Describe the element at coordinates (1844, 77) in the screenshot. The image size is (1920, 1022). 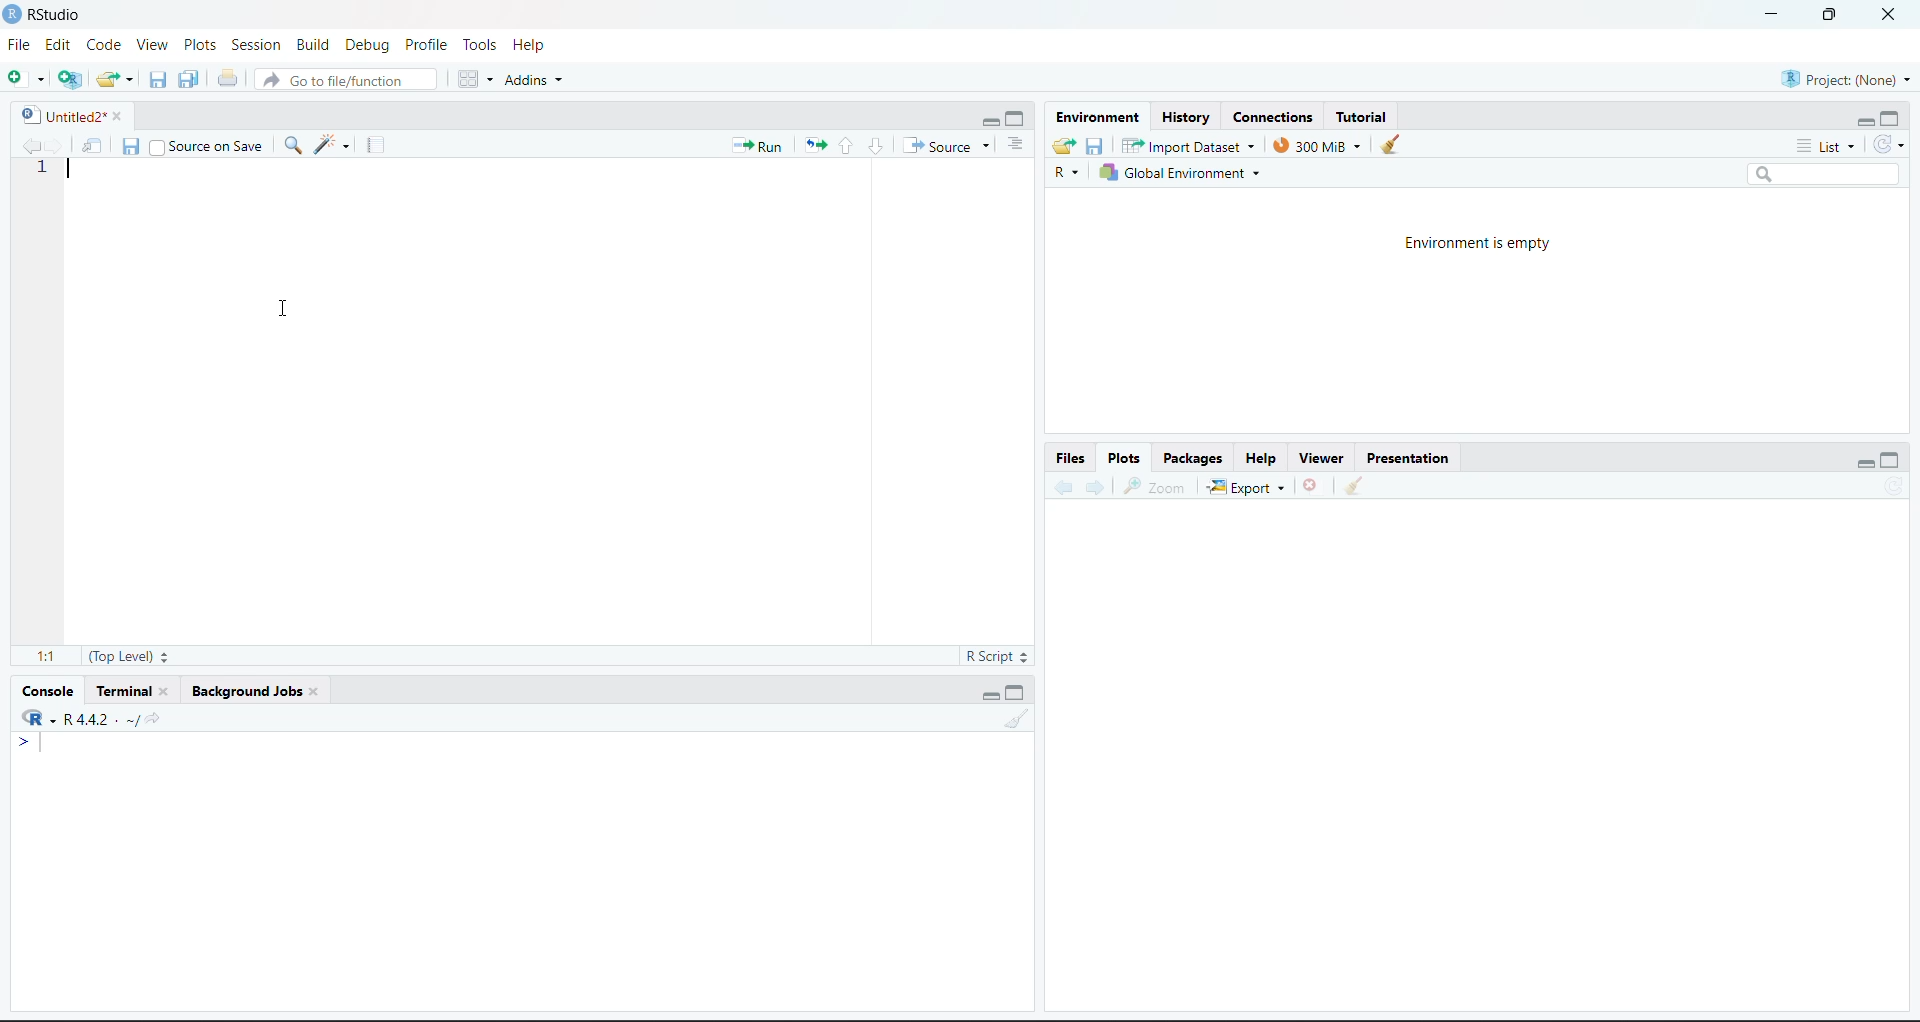
I see ` Project: (None) ` at that location.